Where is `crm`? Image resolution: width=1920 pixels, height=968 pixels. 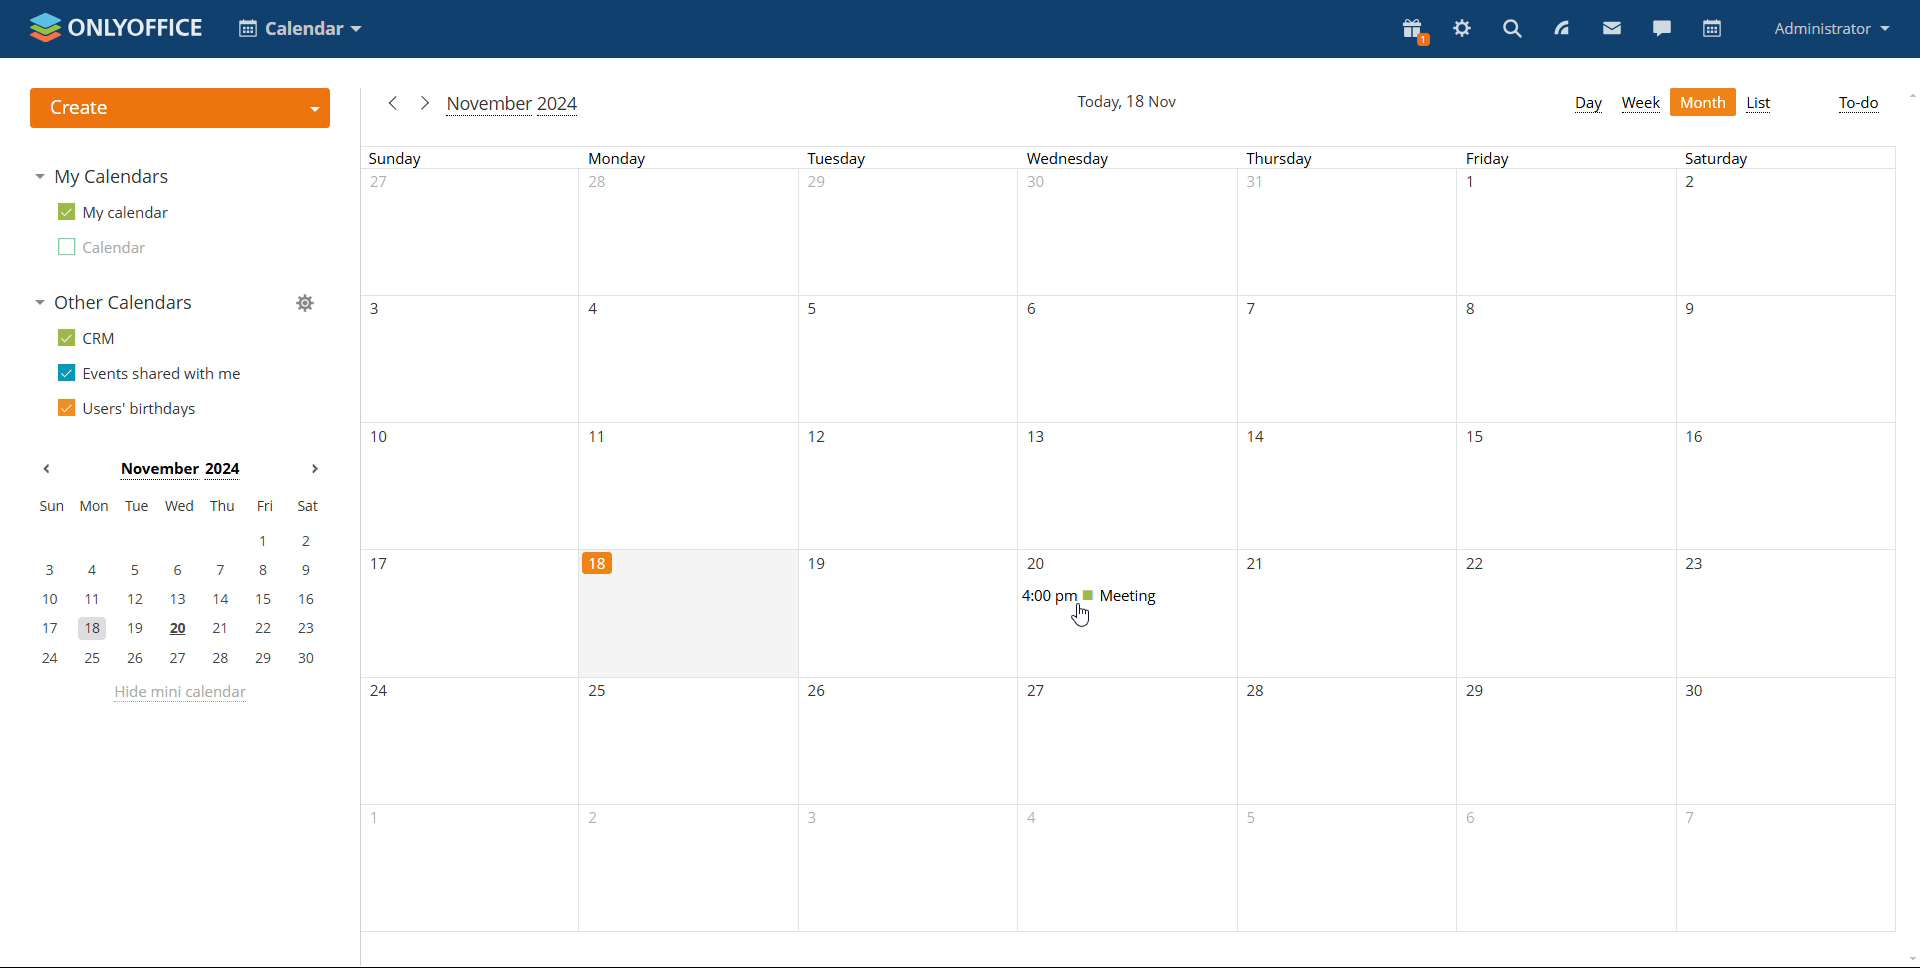 crm is located at coordinates (85, 338).